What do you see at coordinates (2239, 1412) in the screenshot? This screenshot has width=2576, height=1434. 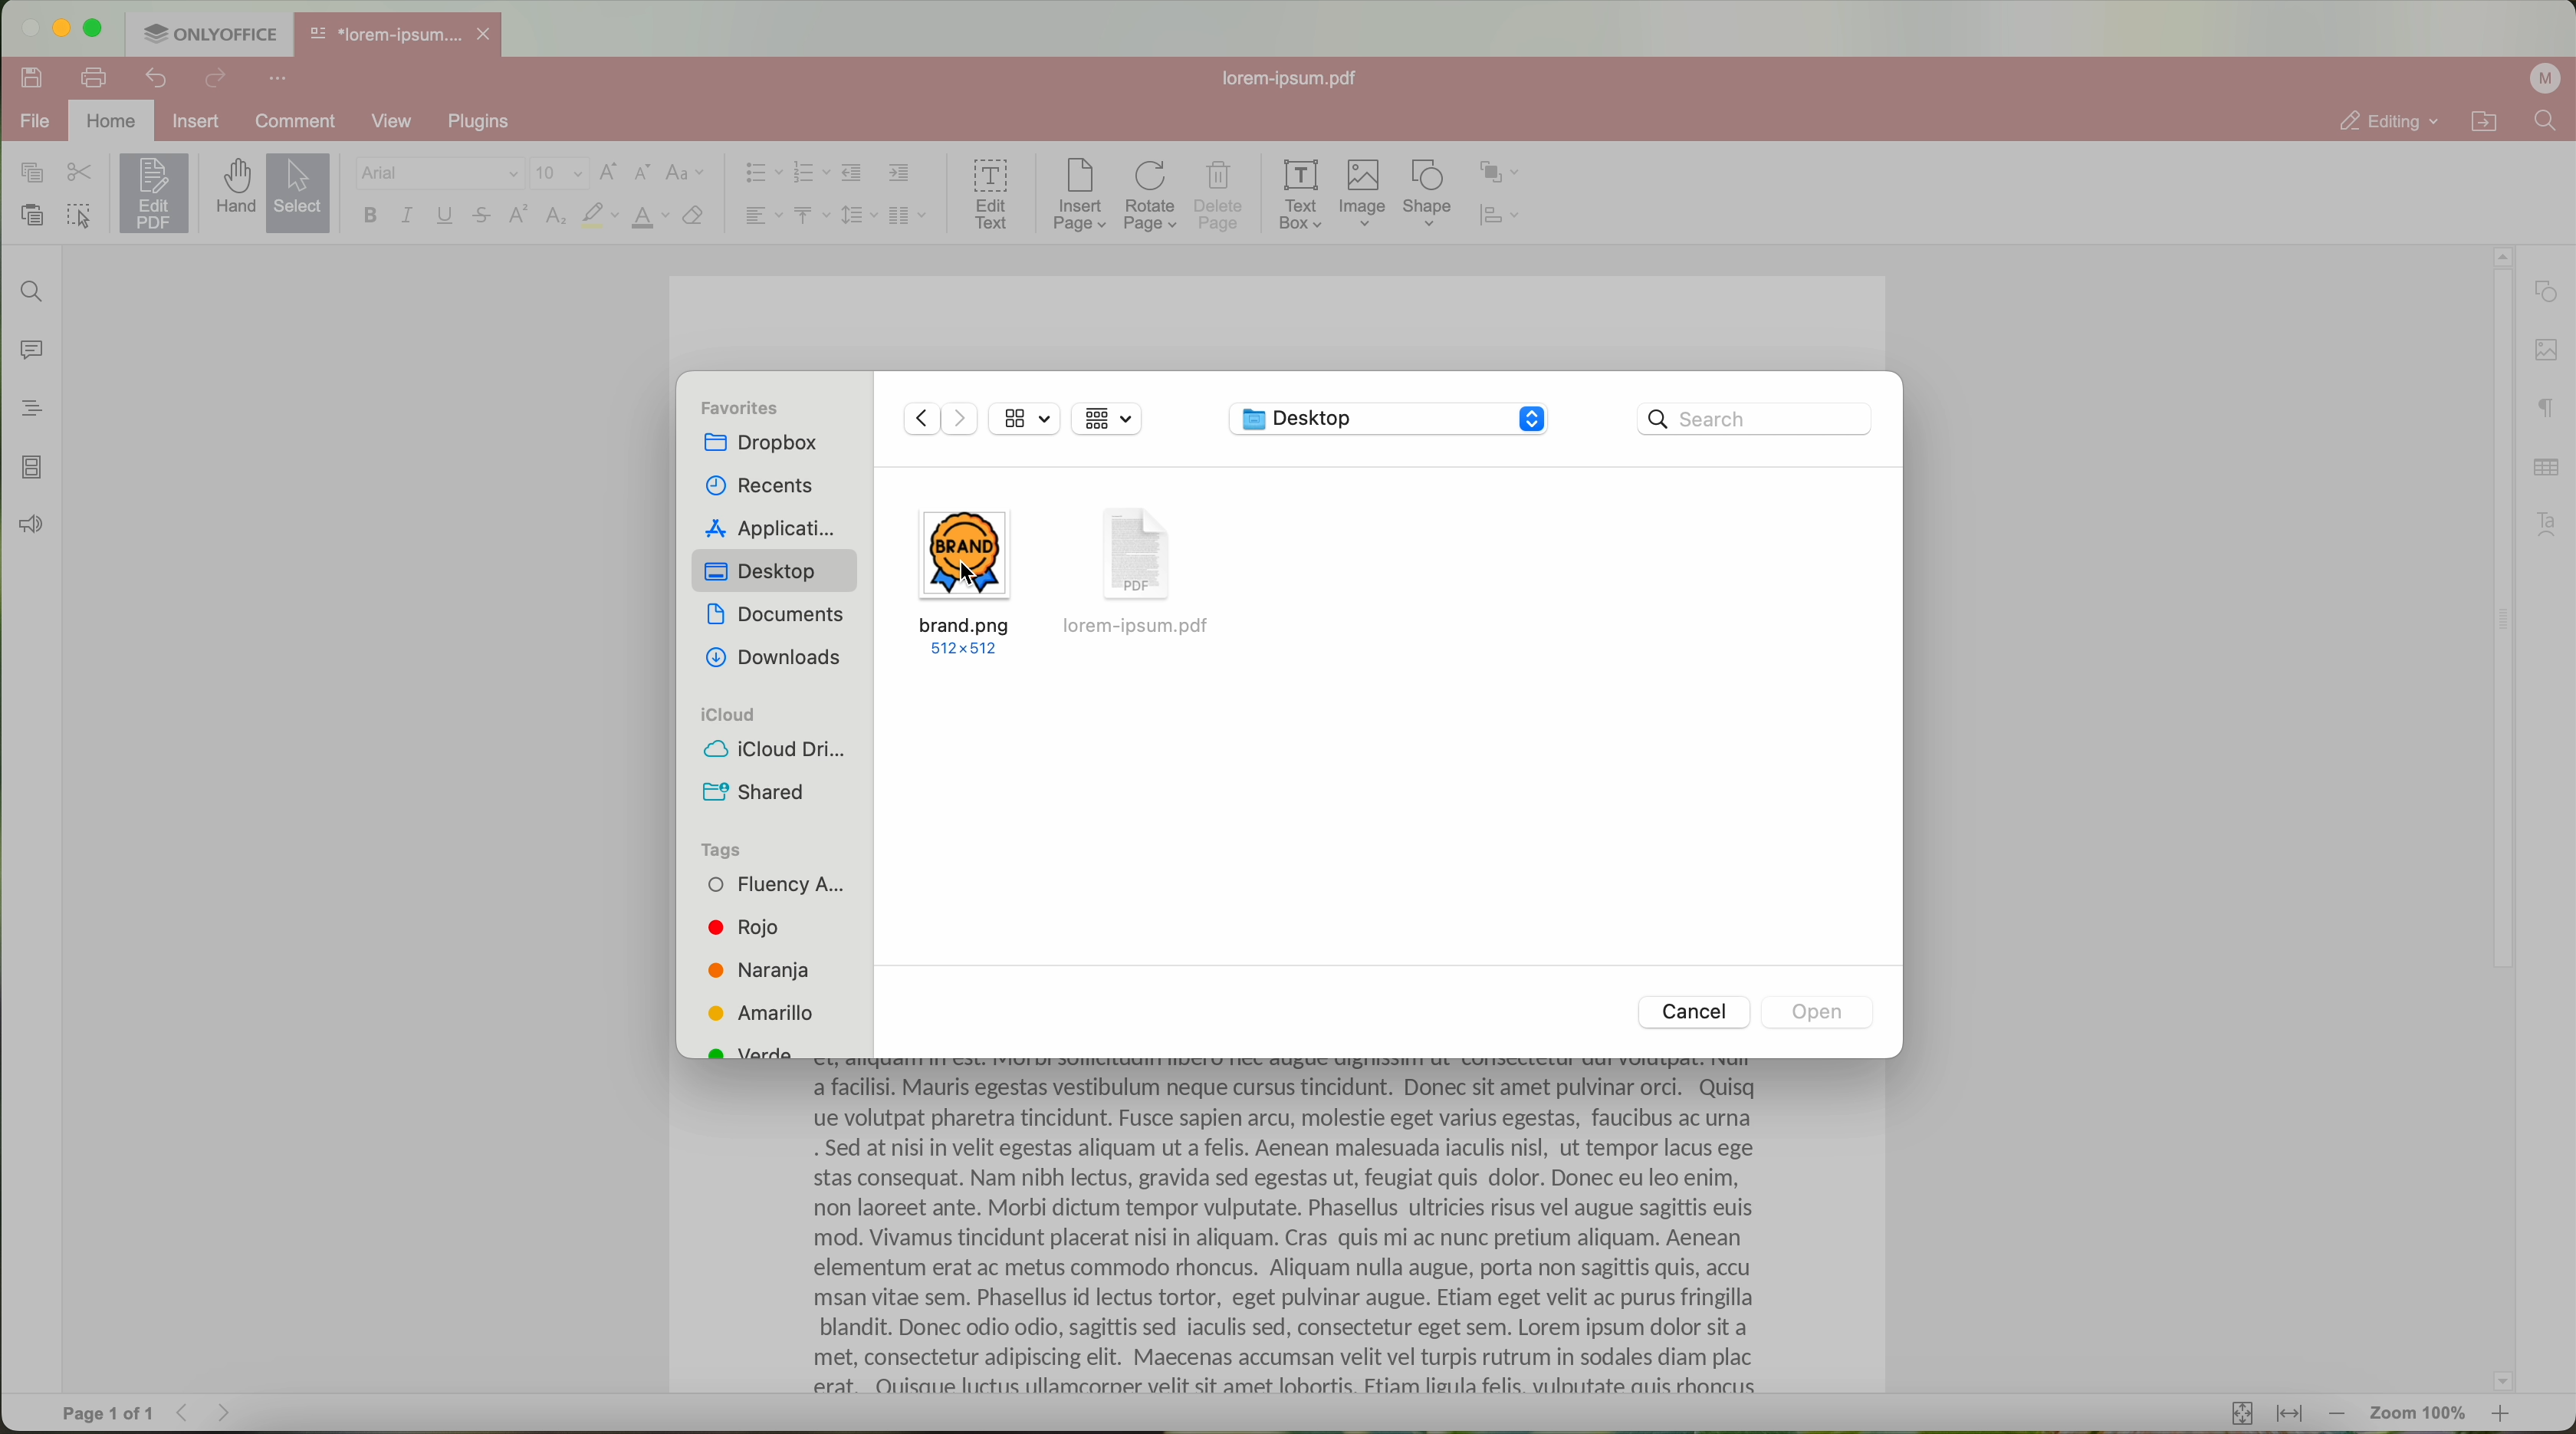 I see `fit to page` at bounding box center [2239, 1412].